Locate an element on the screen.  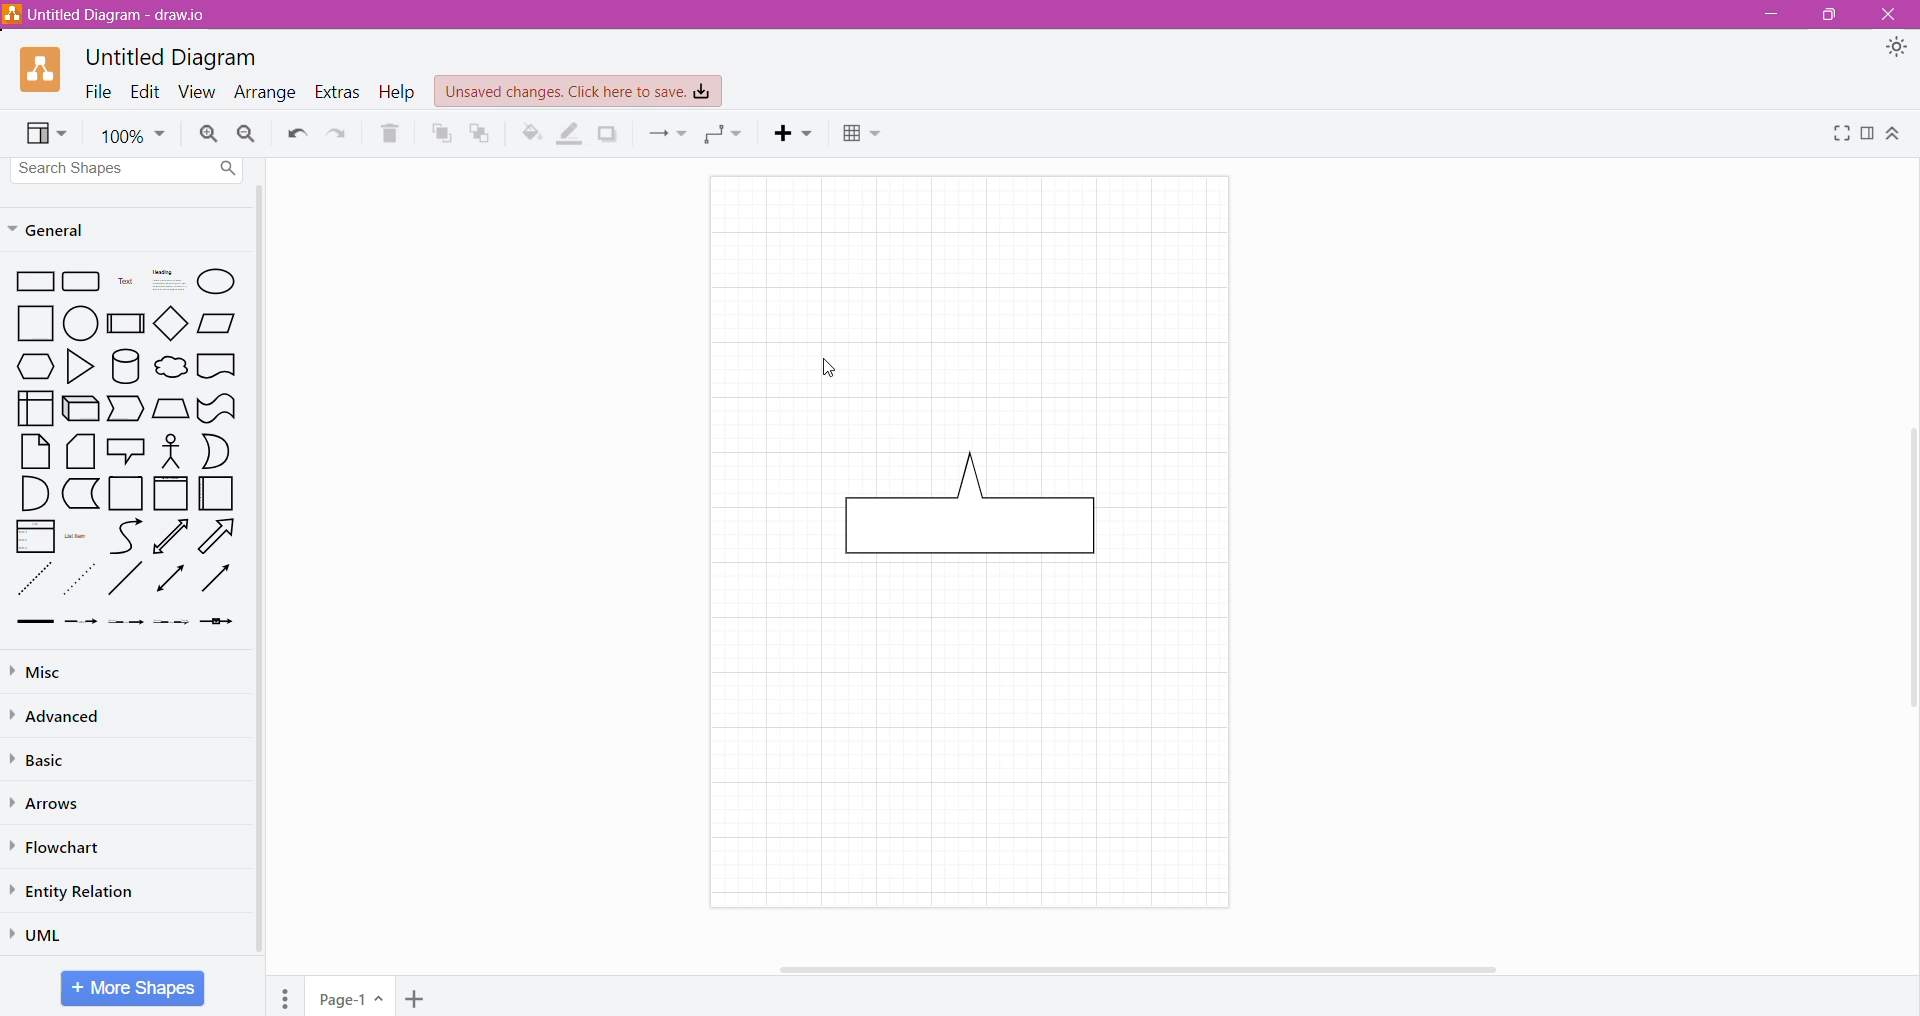
Stacked Papers is located at coordinates (81, 452).